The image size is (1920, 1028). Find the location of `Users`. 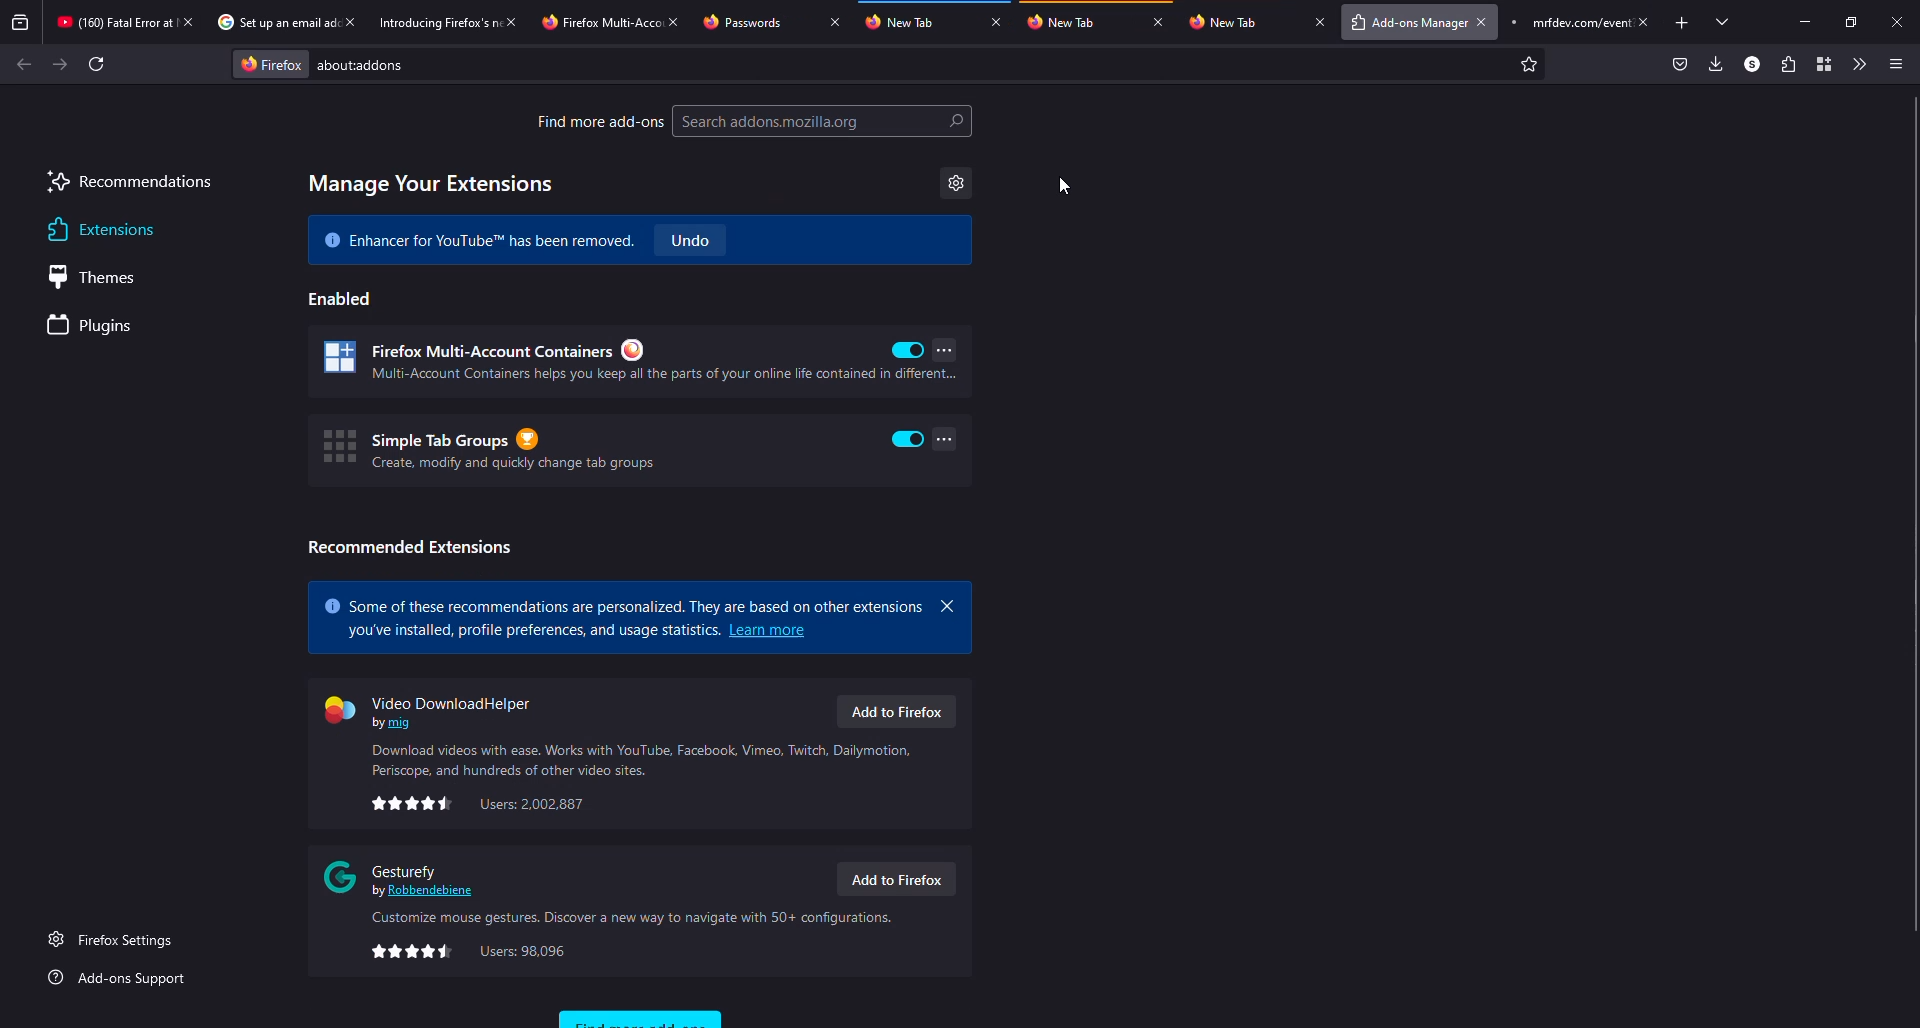

Users is located at coordinates (531, 804).